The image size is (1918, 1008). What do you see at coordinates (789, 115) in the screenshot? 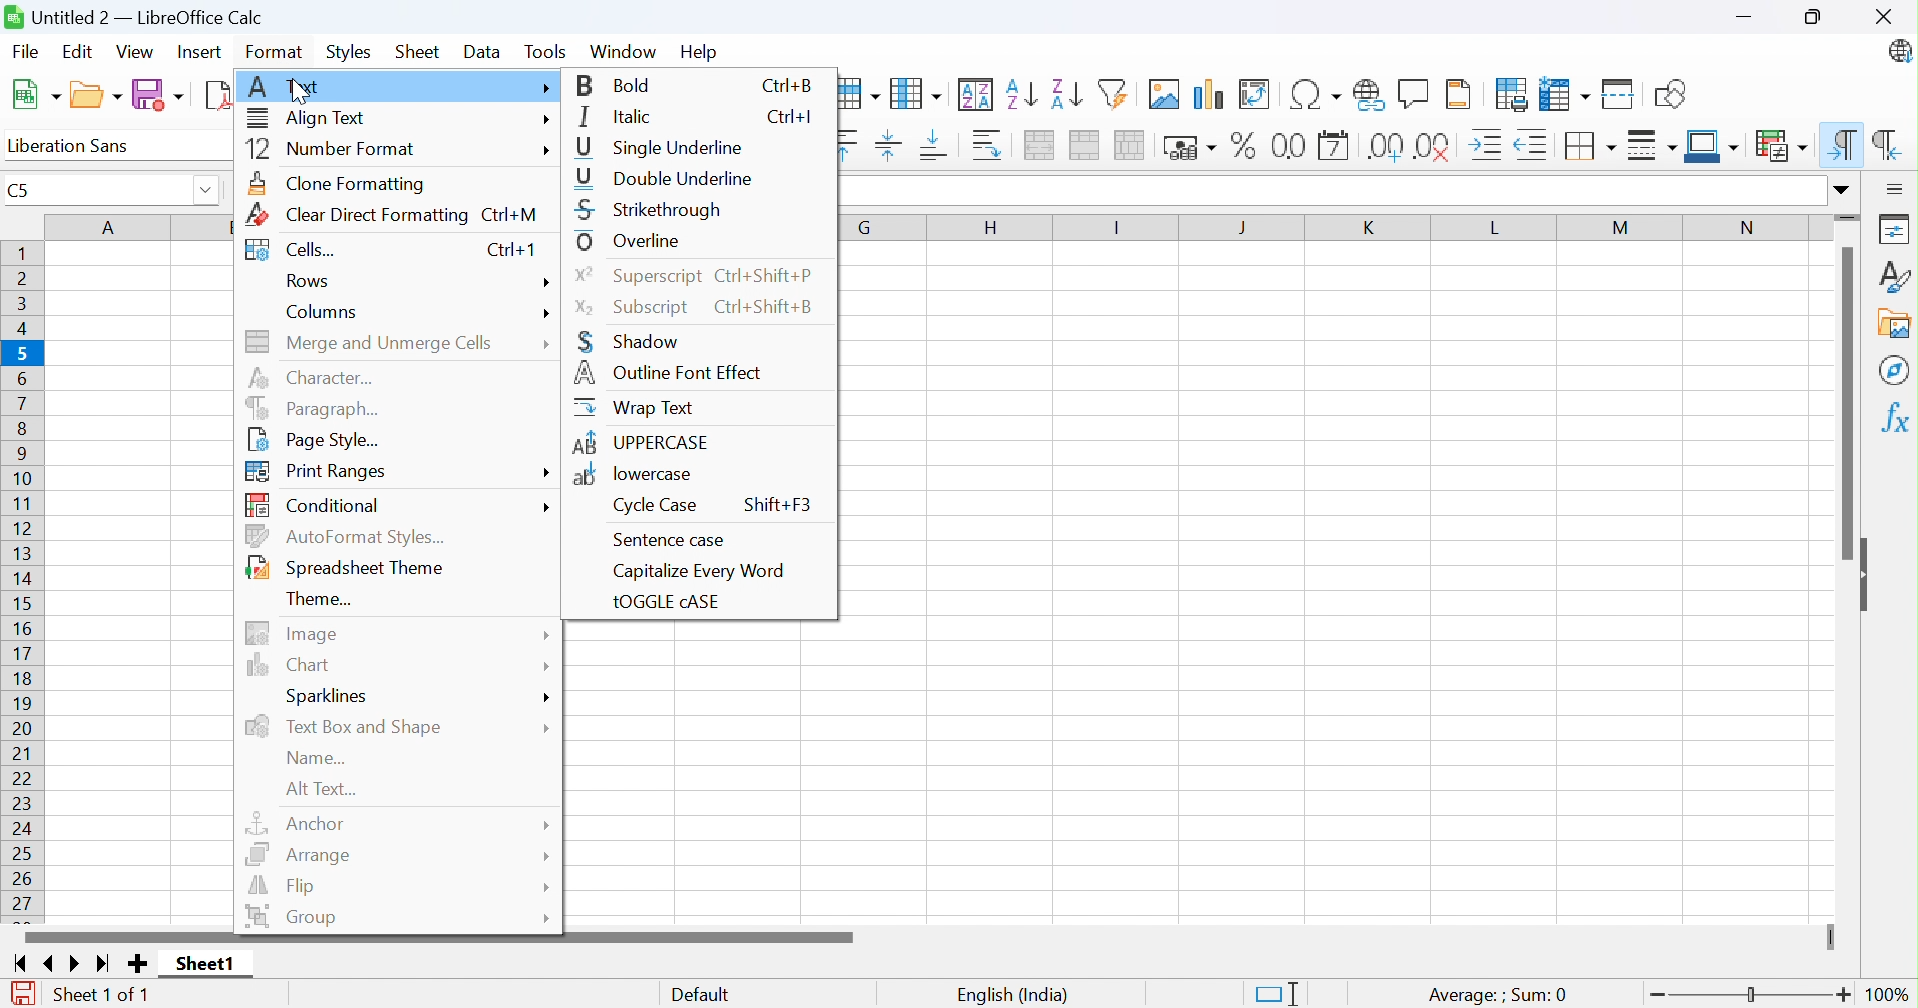
I see `Ctrl+I` at bounding box center [789, 115].